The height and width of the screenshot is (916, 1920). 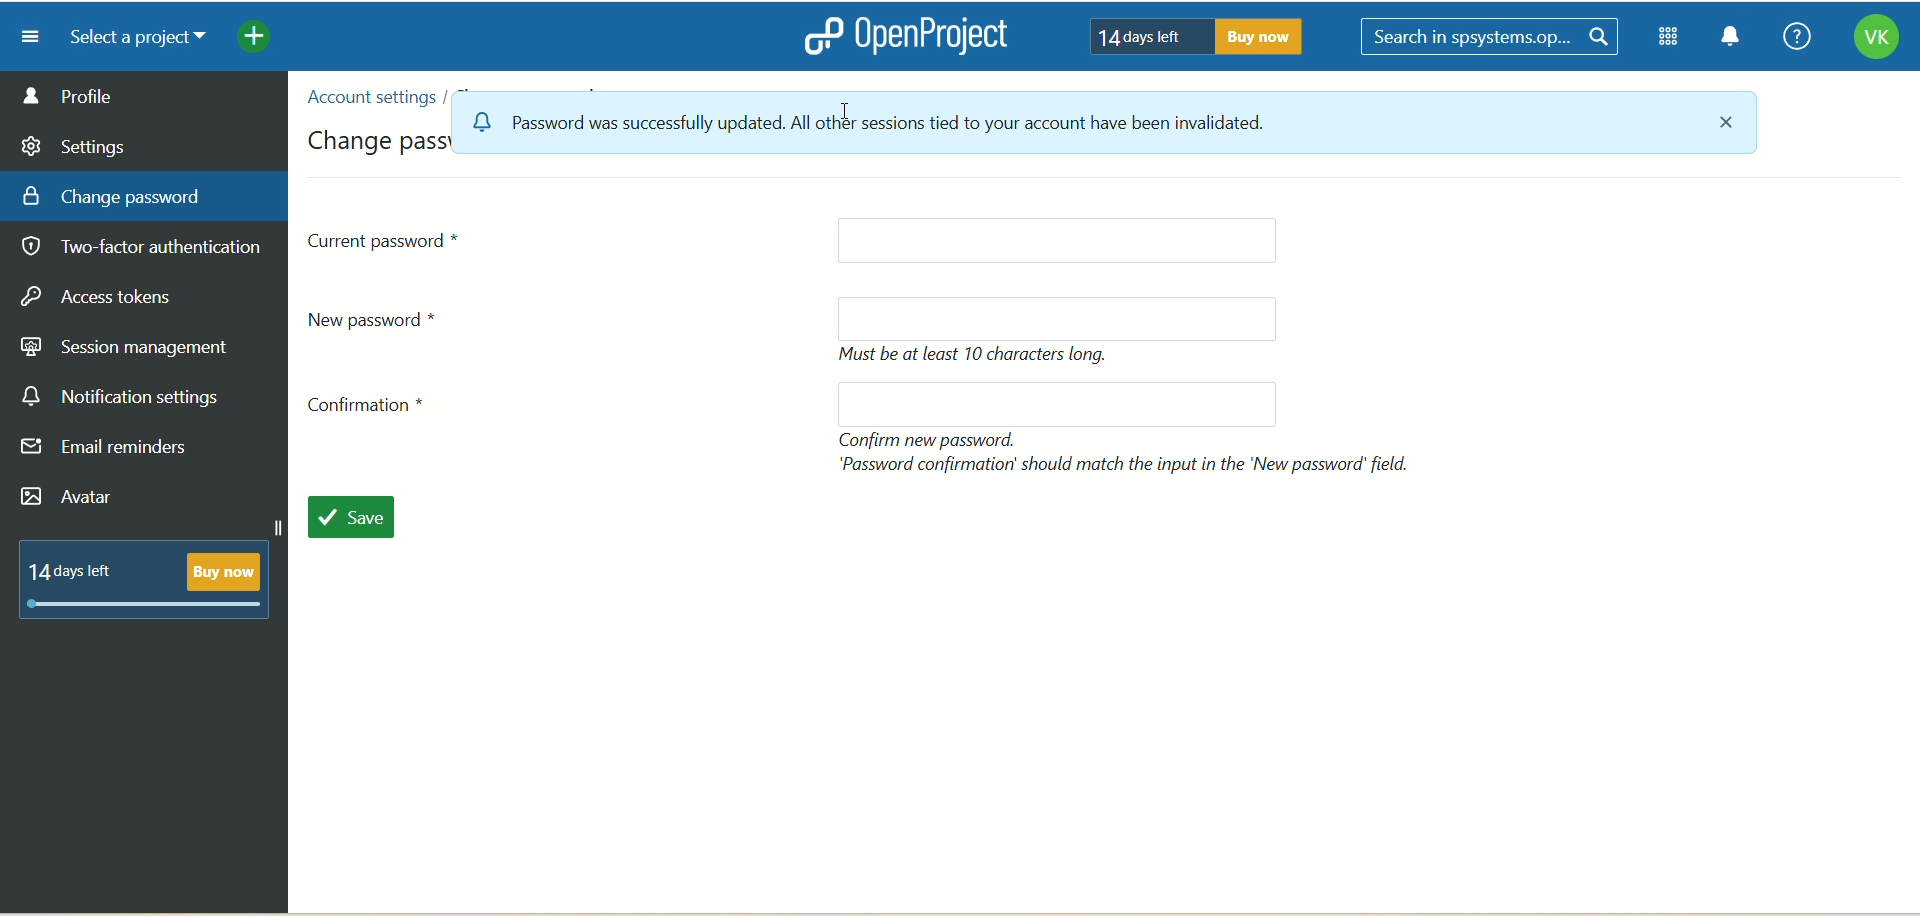 I want to click on select a project, so click(x=130, y=38).